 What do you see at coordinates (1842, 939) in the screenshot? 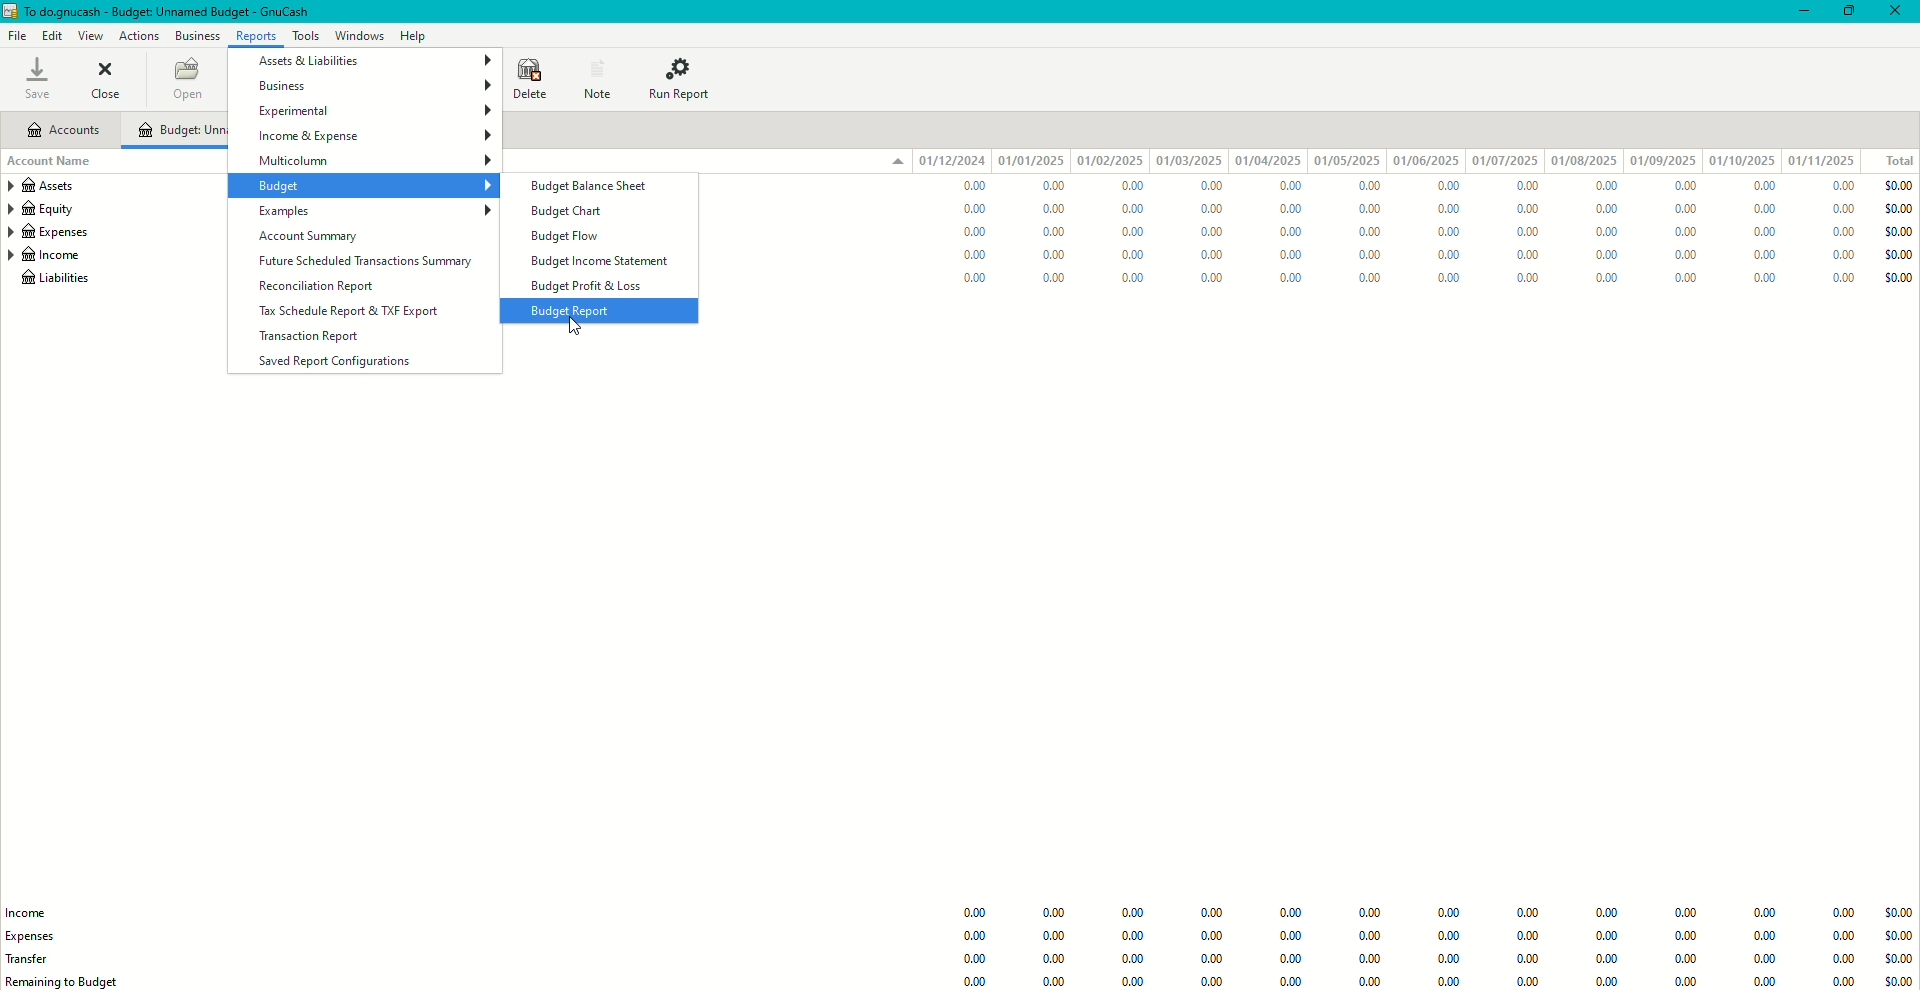
I see `0.00` at bounding box center [1842, 939].